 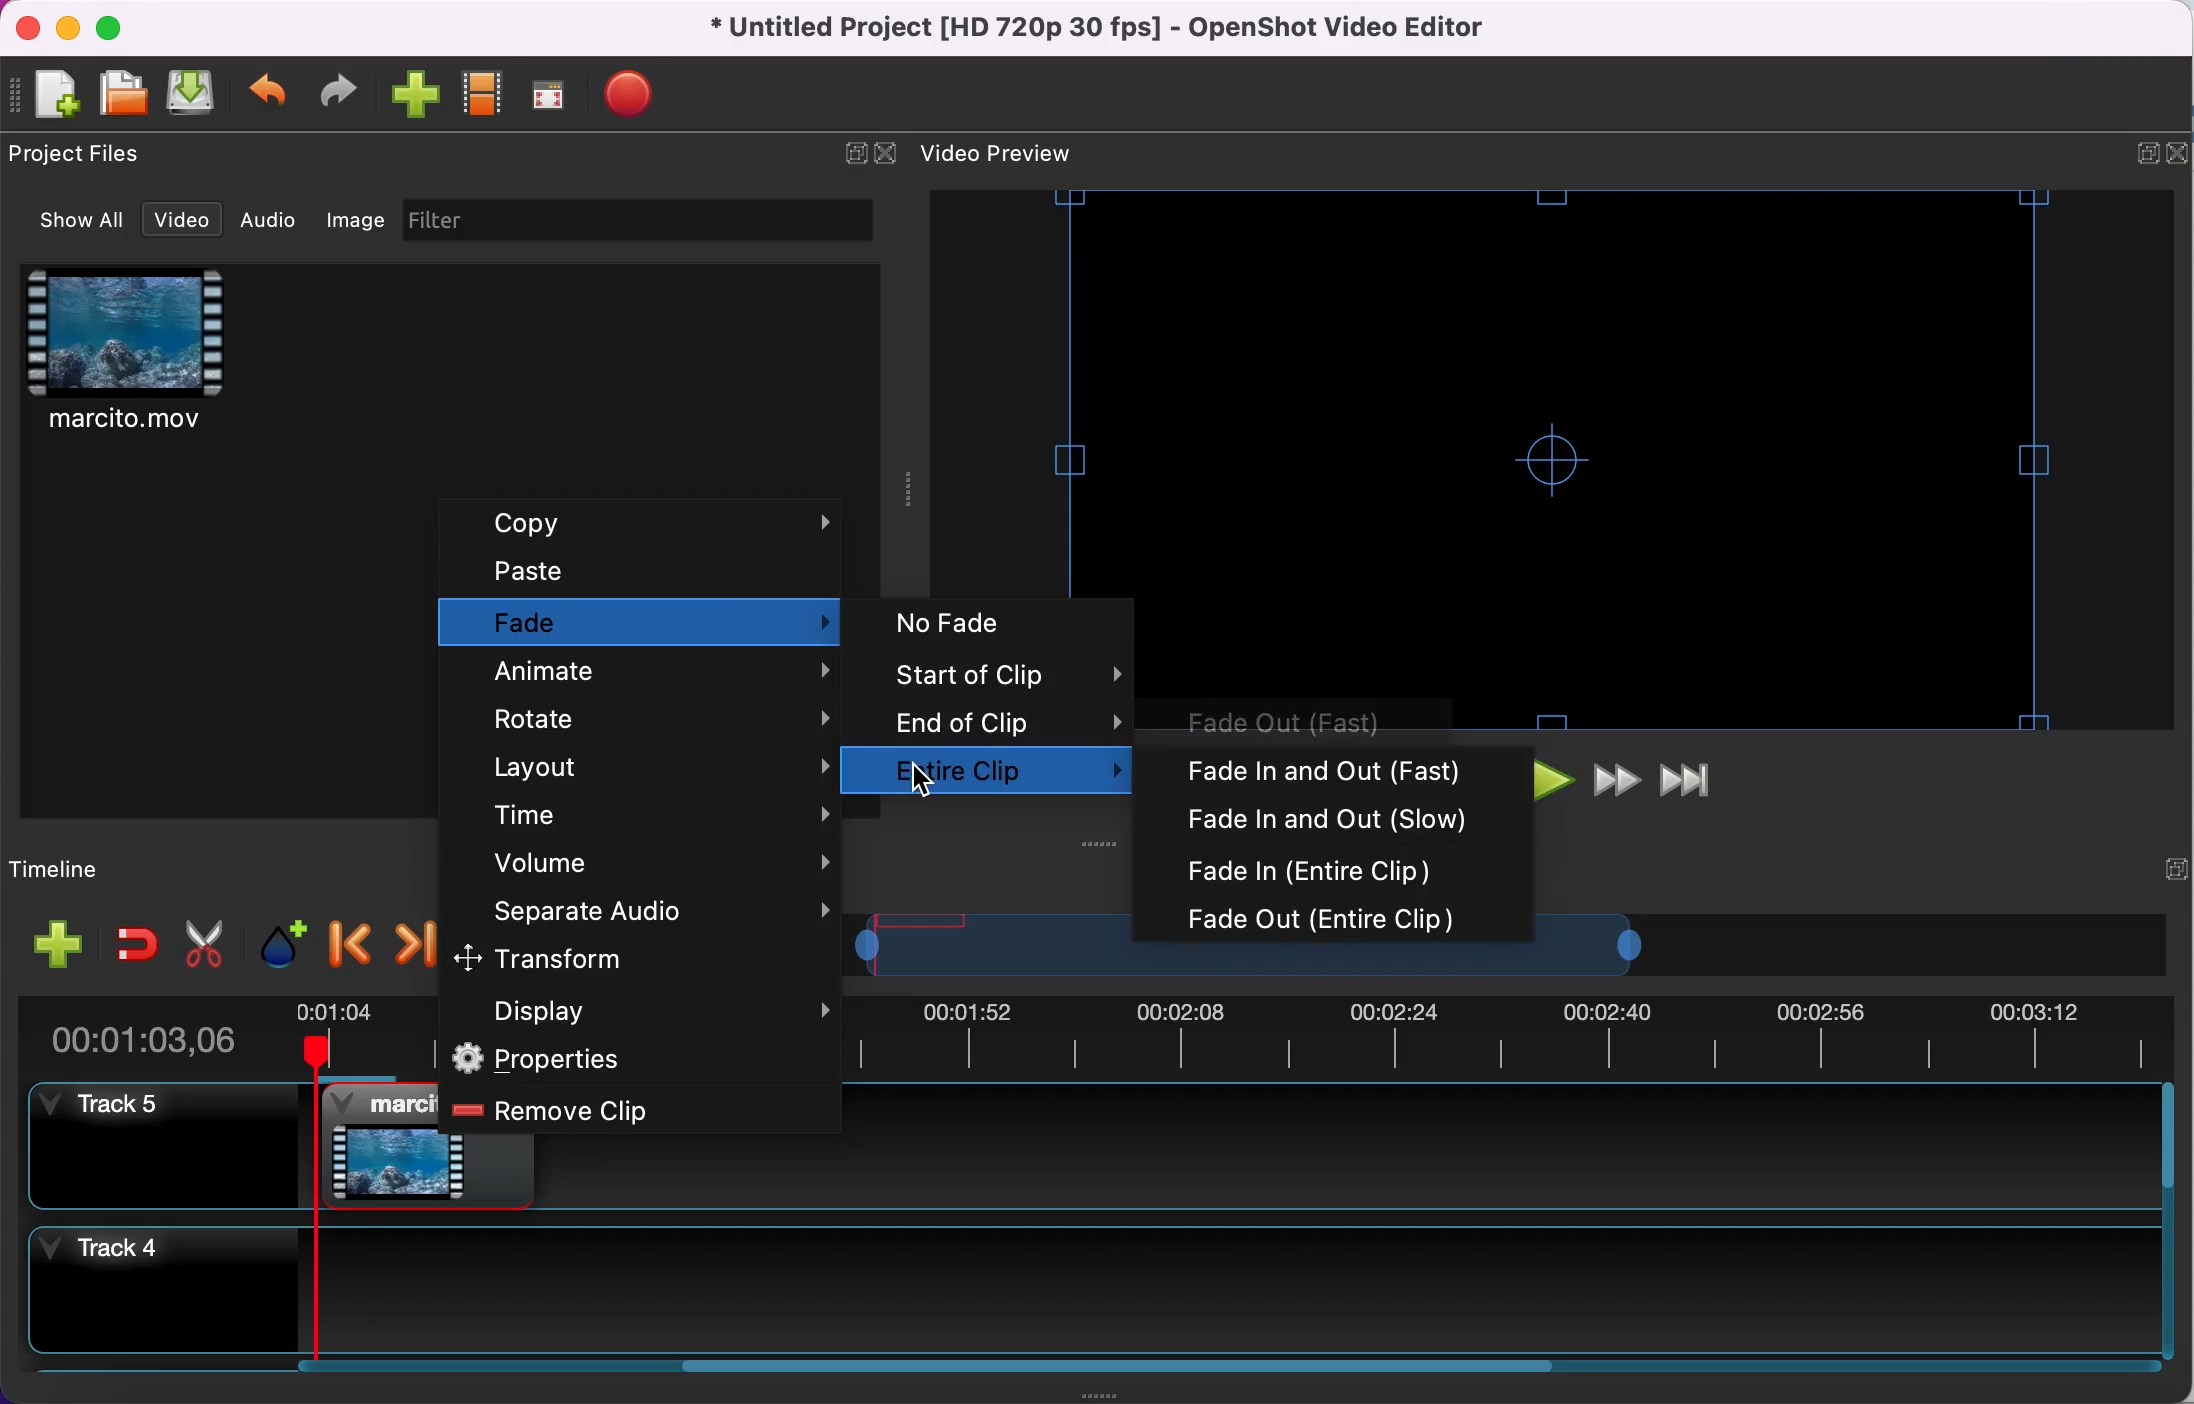 What do you see at coordinates (1017, 766) in the screenshot?
I see `entire clip` at bounding box center [1017, 766].